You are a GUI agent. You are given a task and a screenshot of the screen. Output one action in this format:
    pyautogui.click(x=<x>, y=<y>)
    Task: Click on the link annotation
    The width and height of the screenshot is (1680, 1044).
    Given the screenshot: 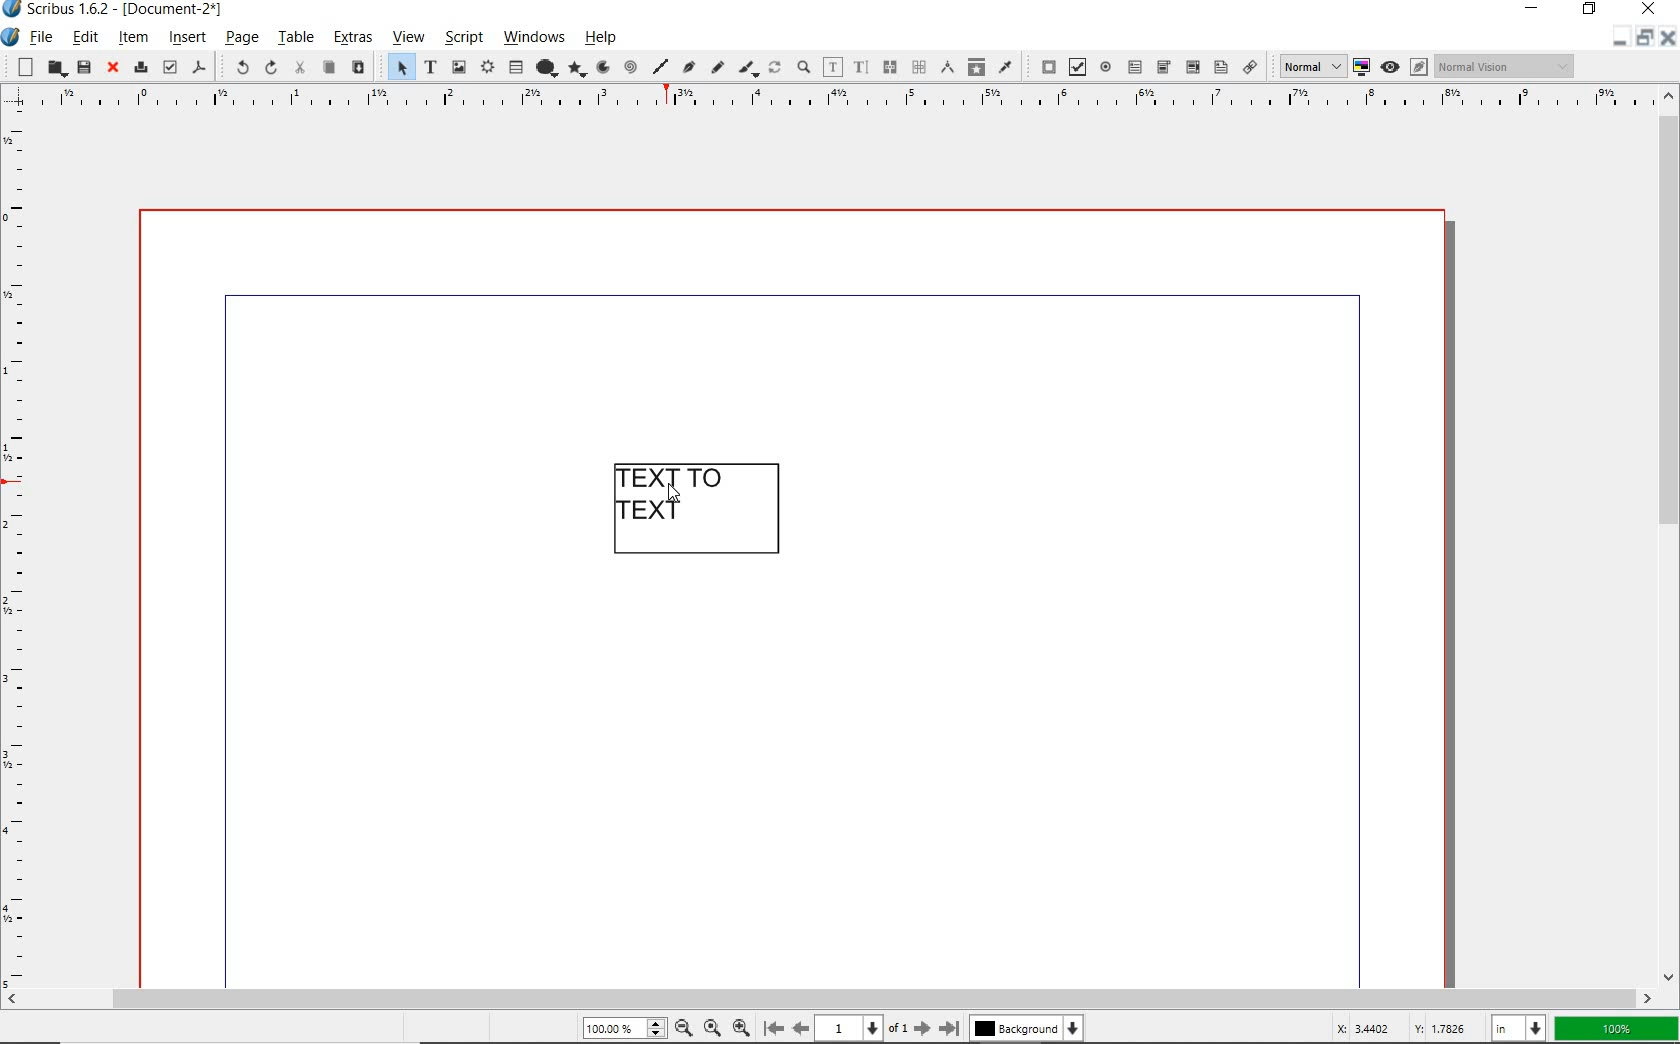 What is the action you would take?
    pyautogui.click(x=1248, y=66)
    